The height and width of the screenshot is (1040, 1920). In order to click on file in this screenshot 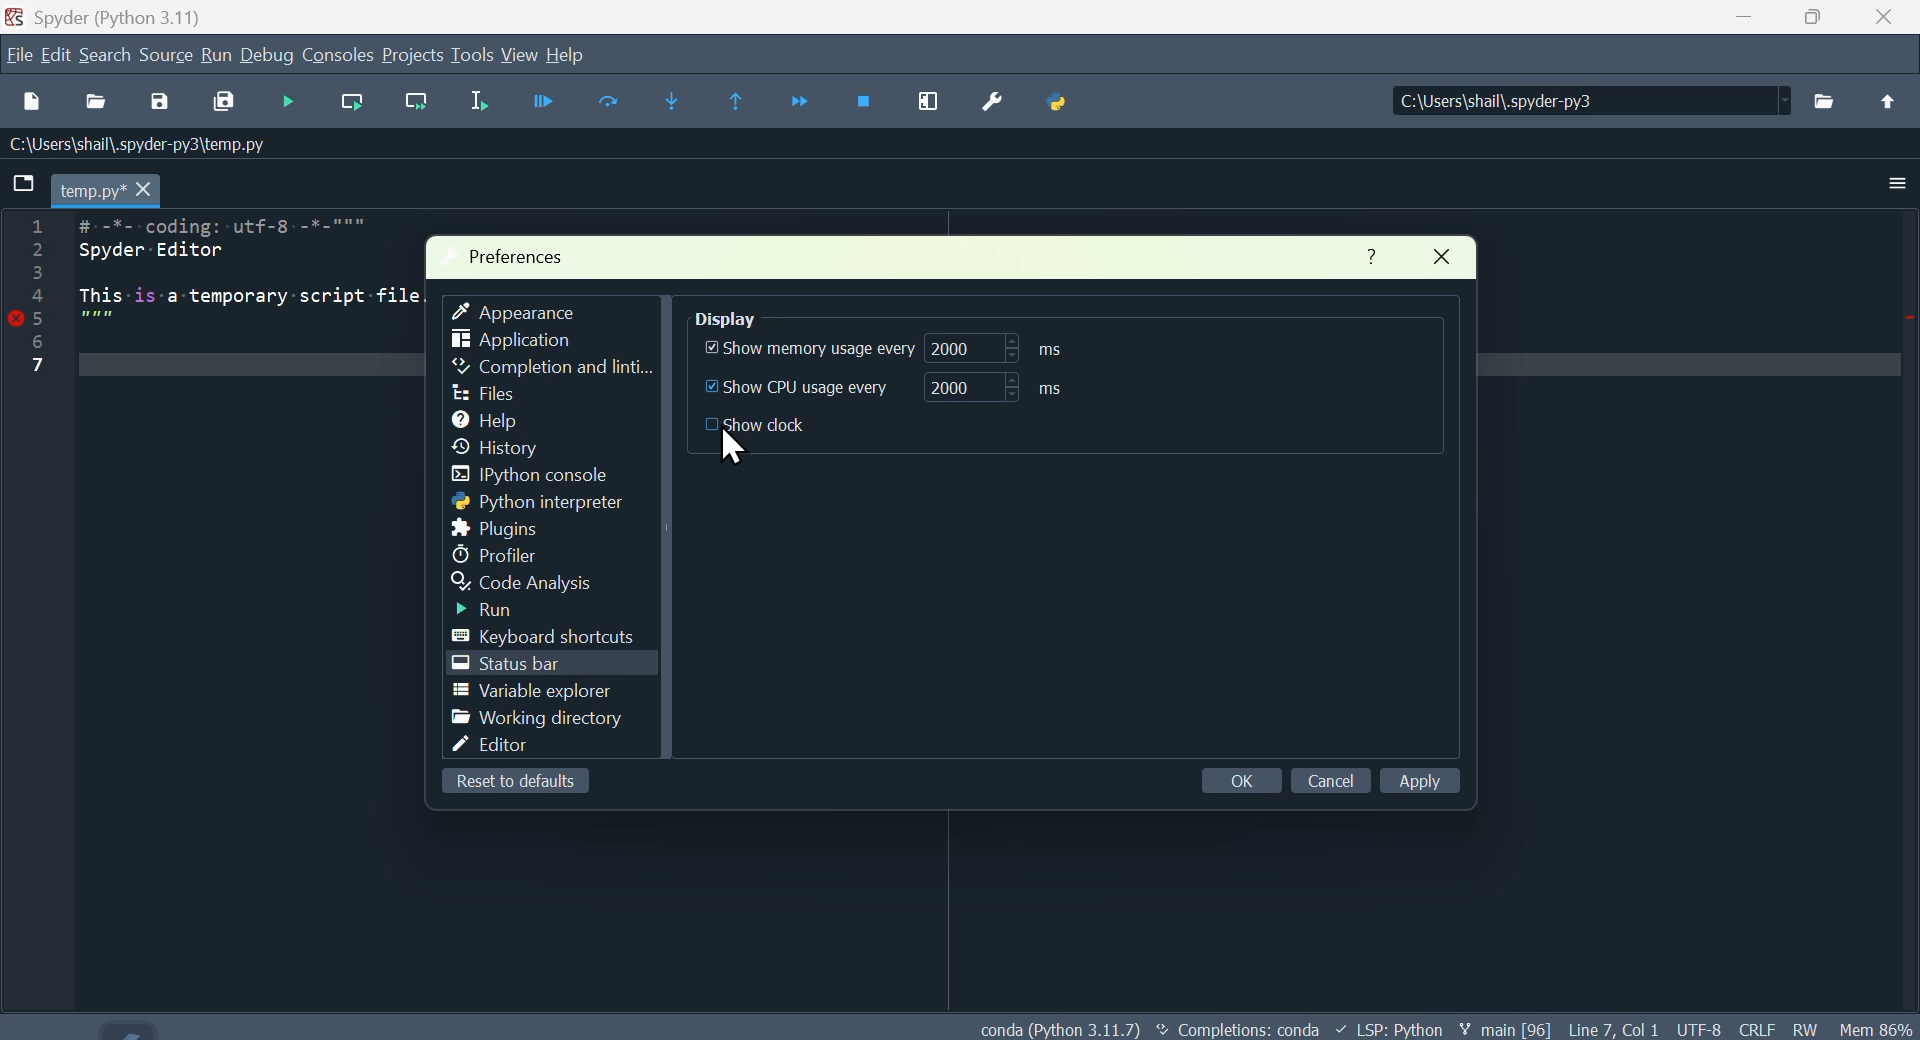, I will do `click(484, 391)`.